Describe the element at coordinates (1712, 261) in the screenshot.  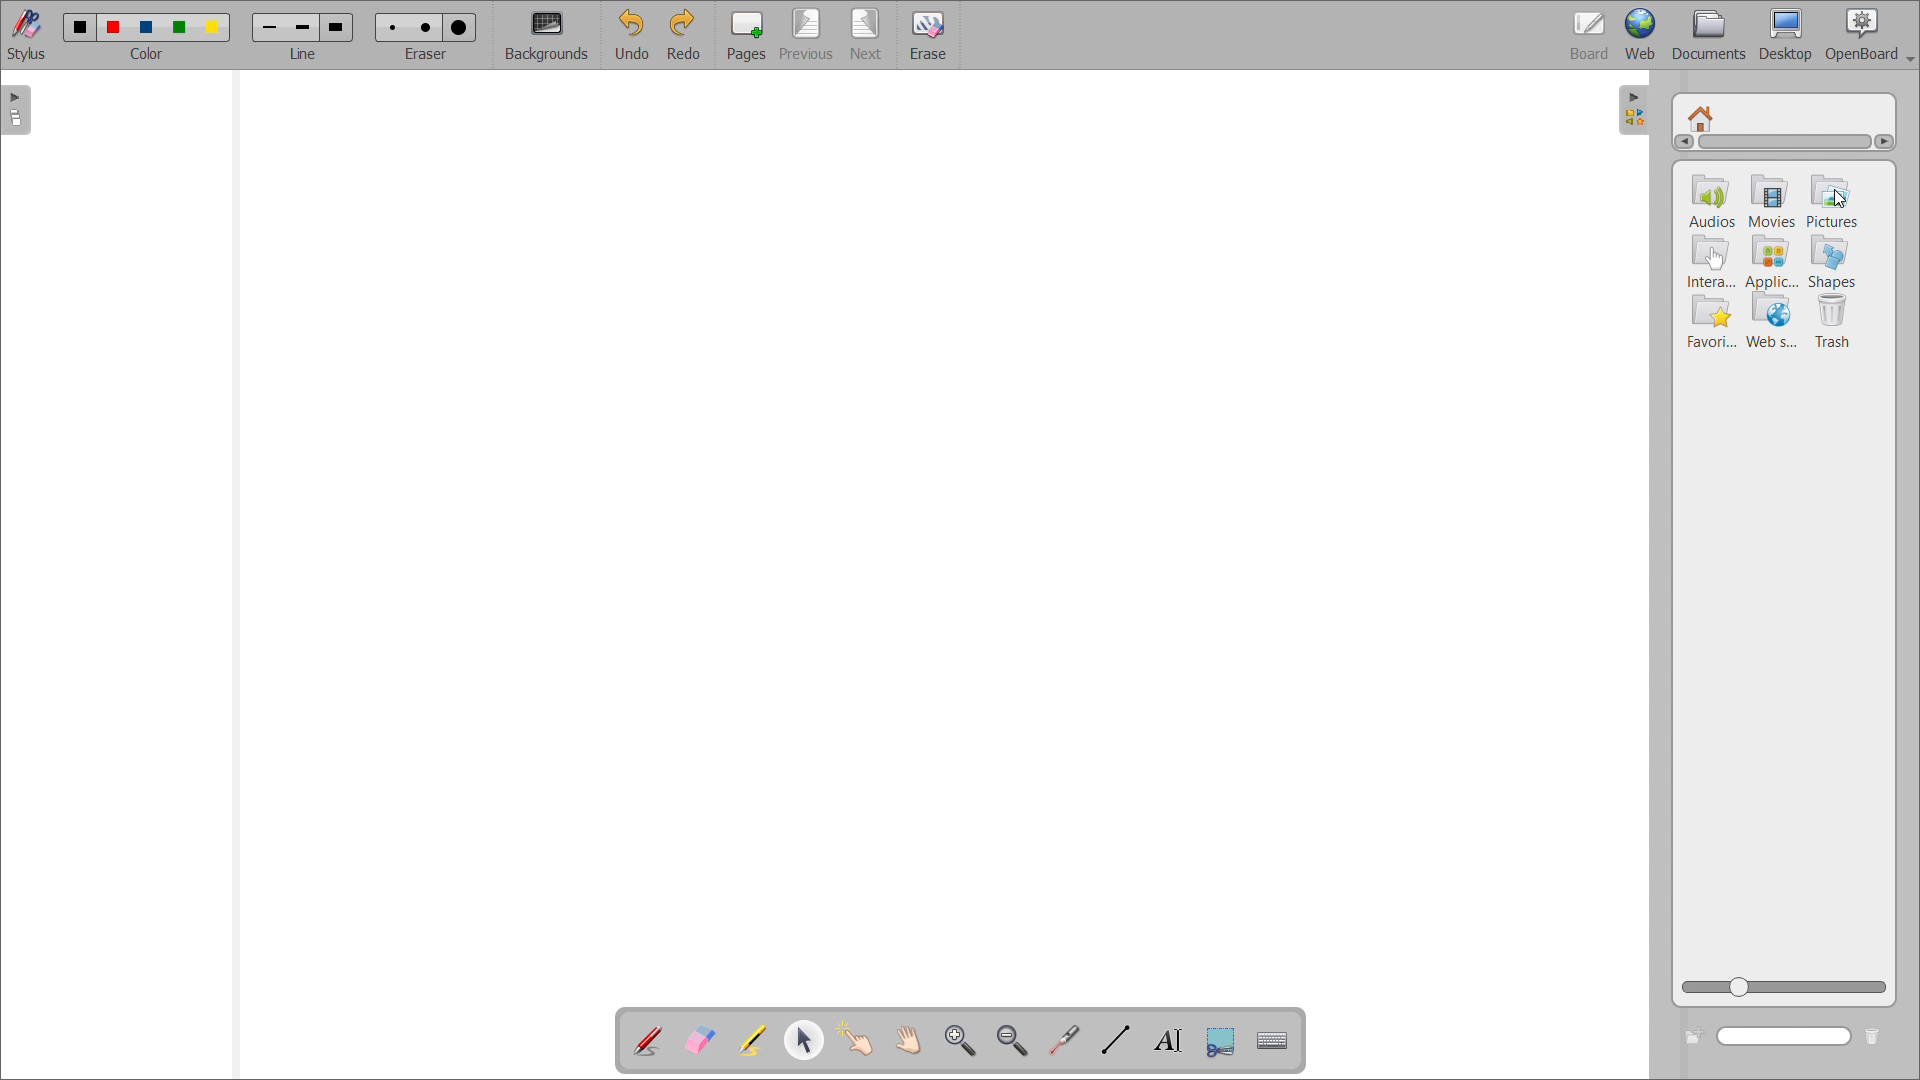
I see `intera..` at that location.